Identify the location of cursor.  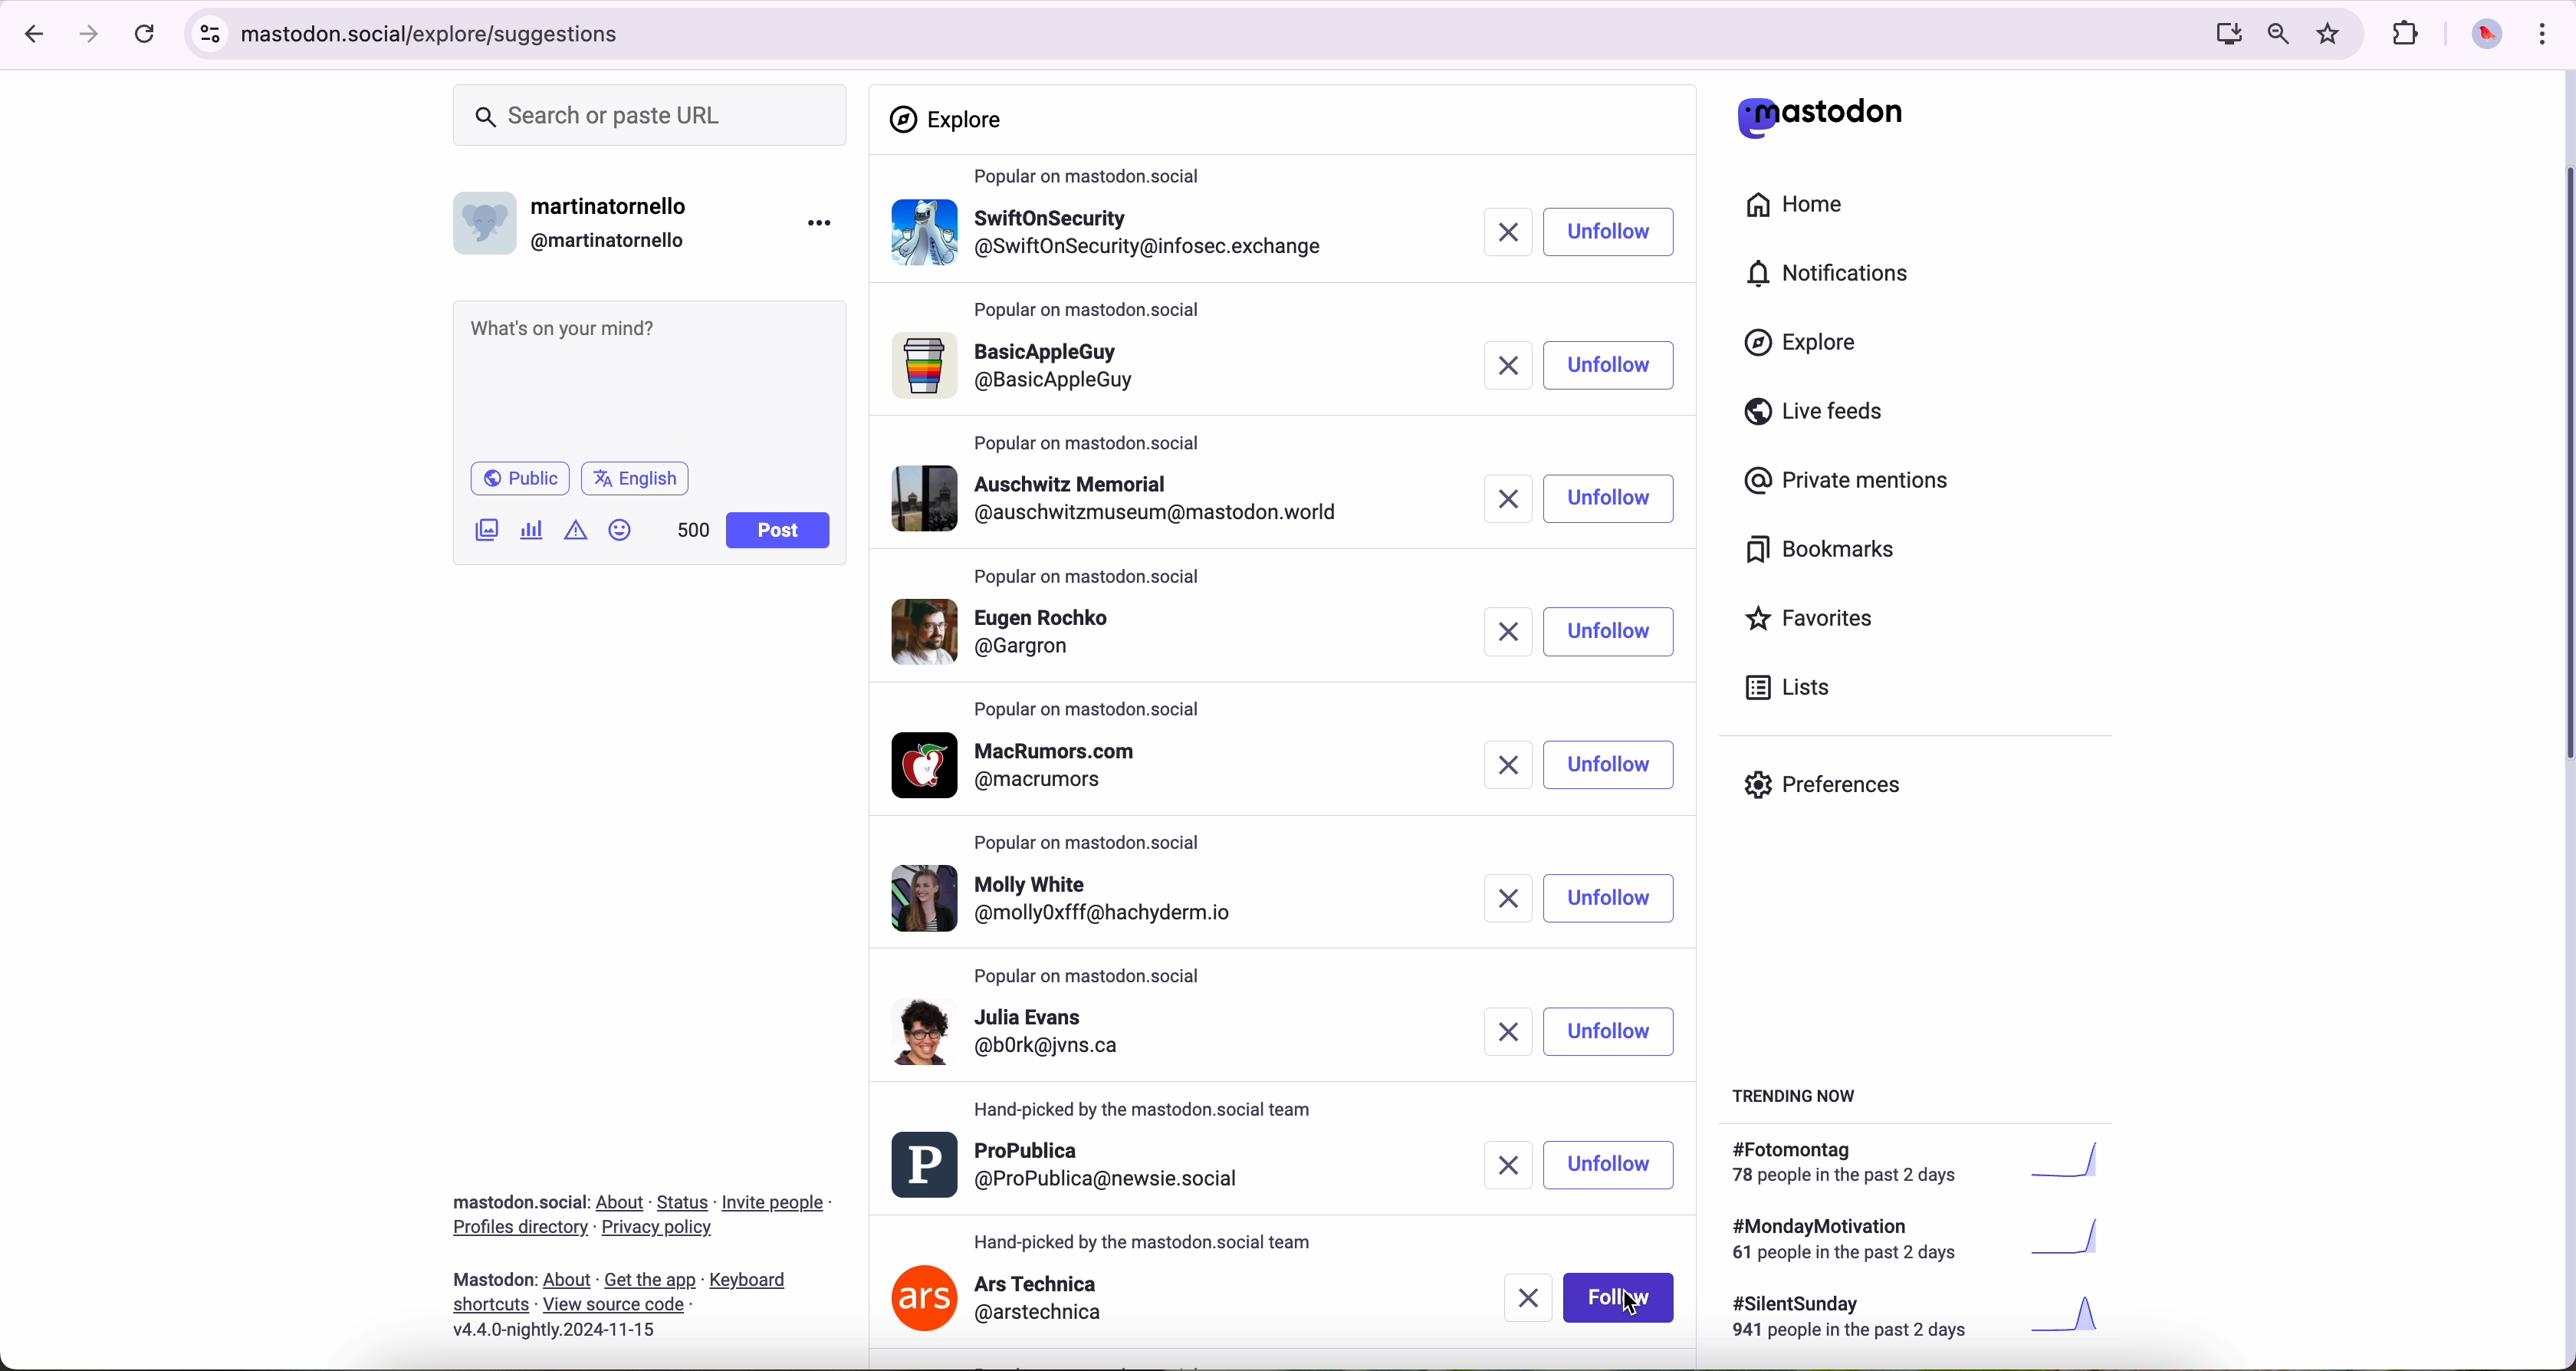
(1629, 1305).